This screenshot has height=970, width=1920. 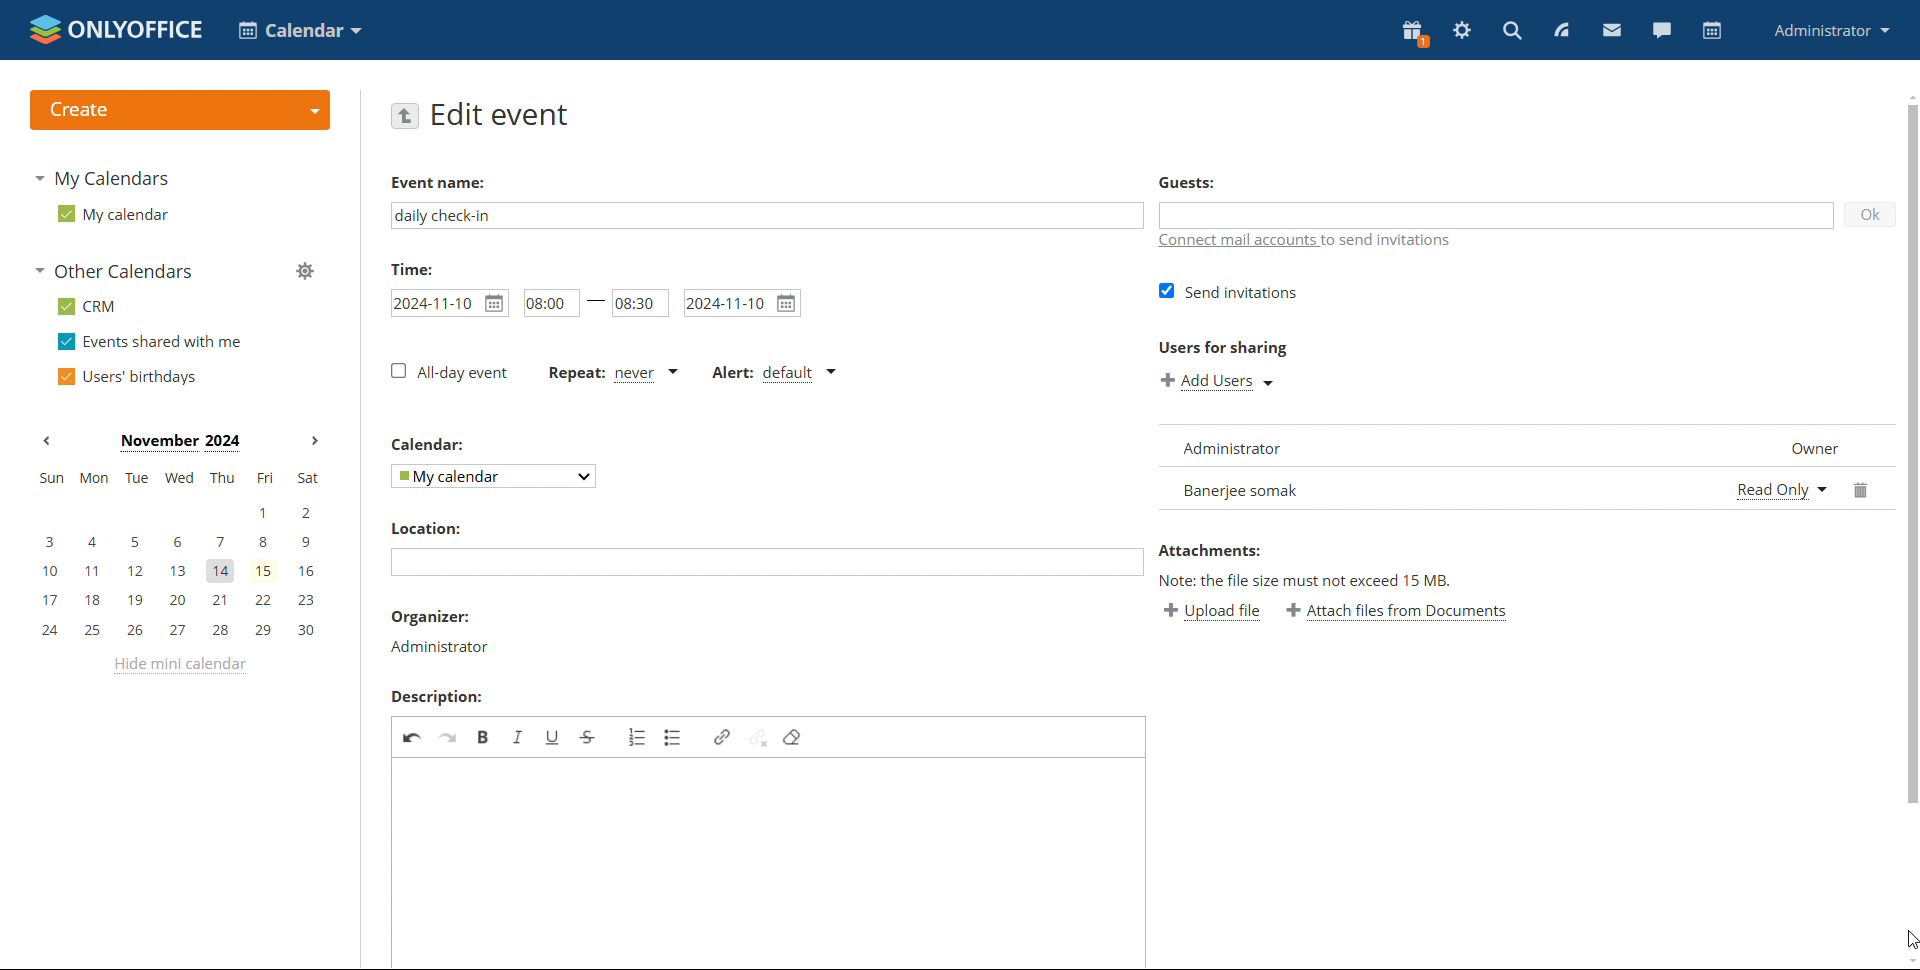 I want to click on settings, so click(x=1462, y=31).